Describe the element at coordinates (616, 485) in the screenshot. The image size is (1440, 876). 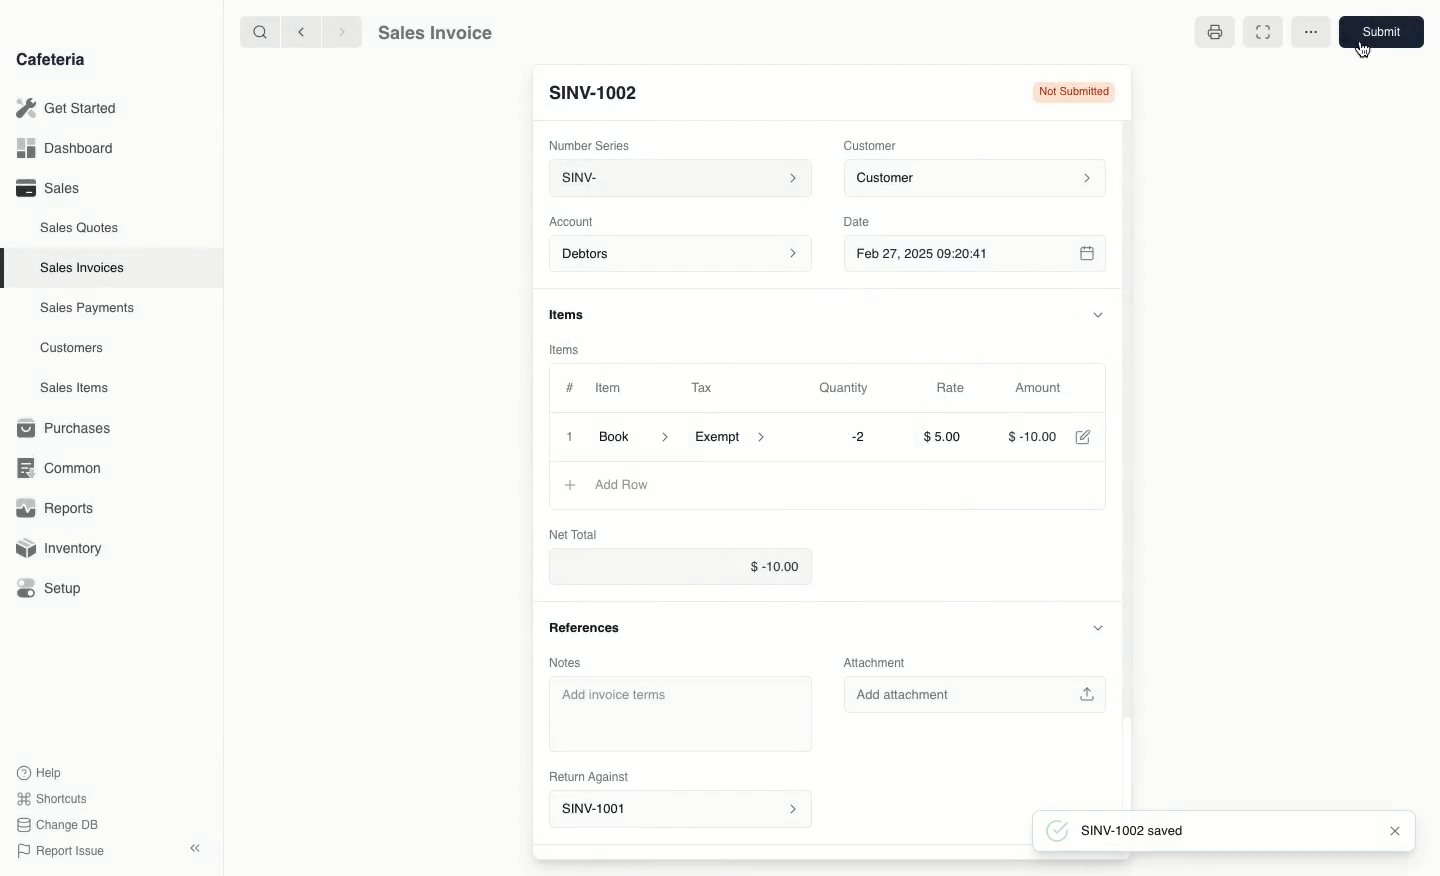
I see `Add Row` at that location.